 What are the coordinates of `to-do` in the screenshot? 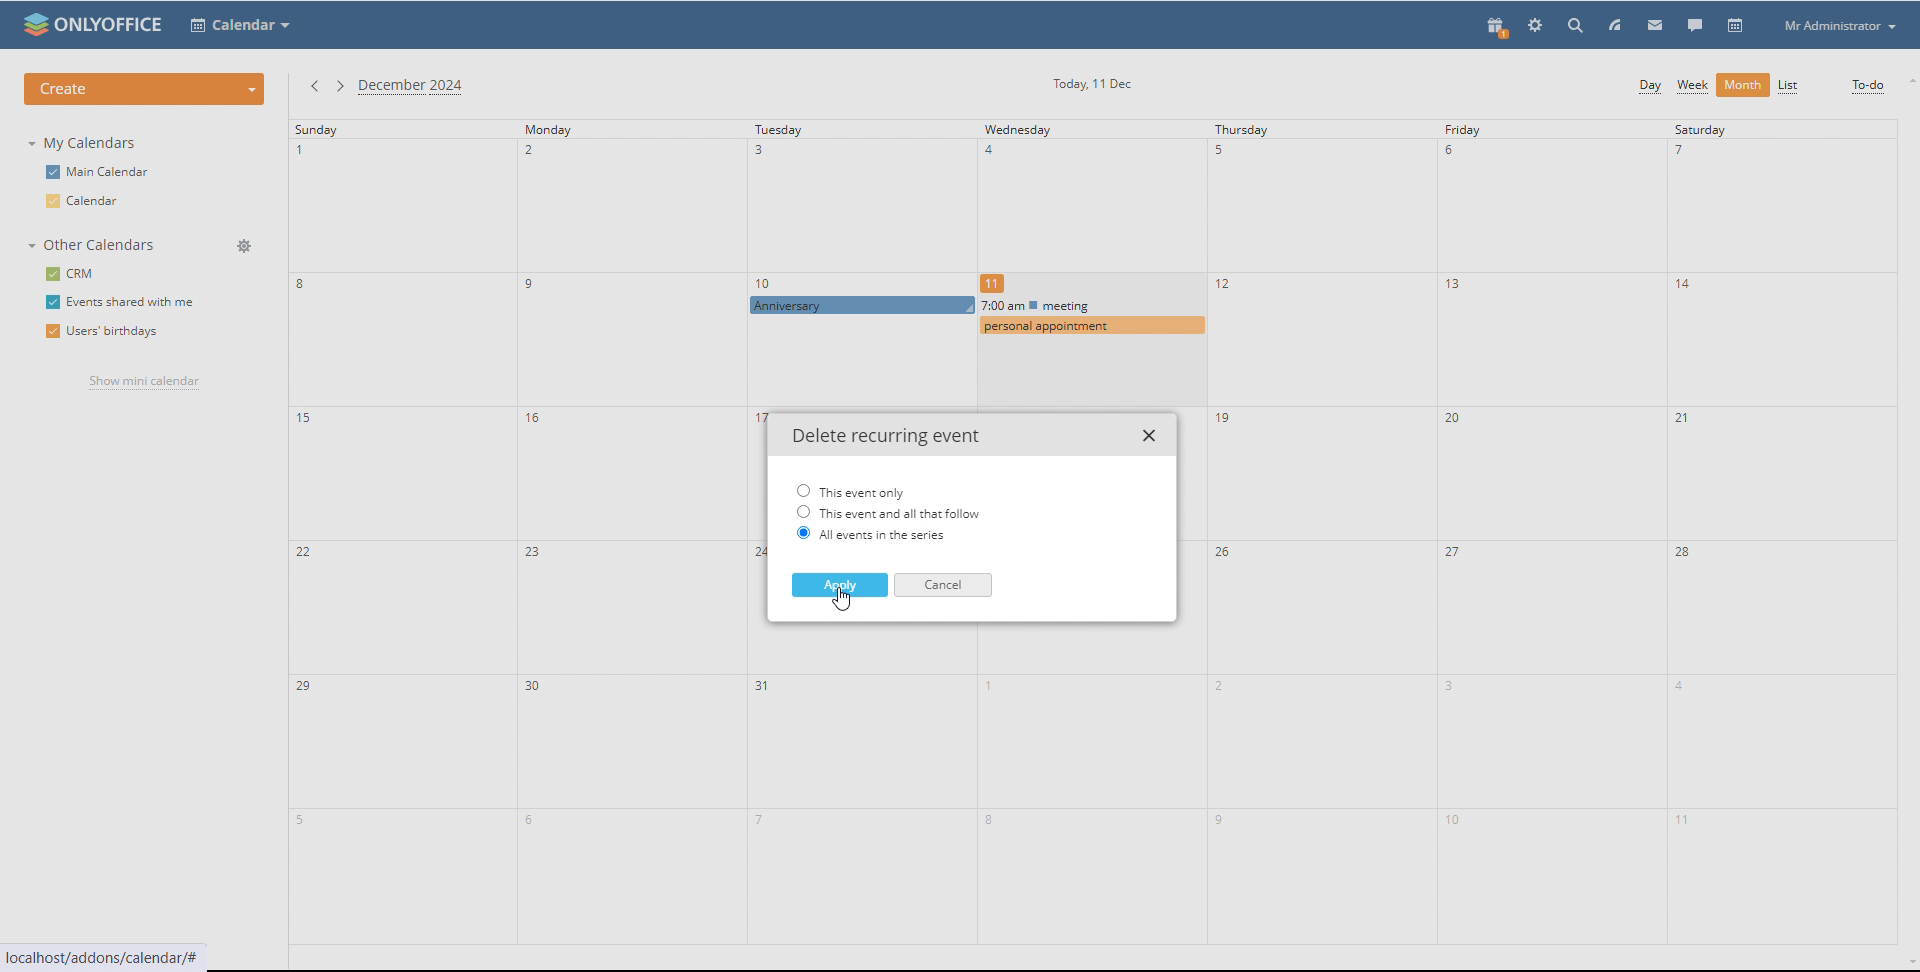 It's located at (1868, 87).